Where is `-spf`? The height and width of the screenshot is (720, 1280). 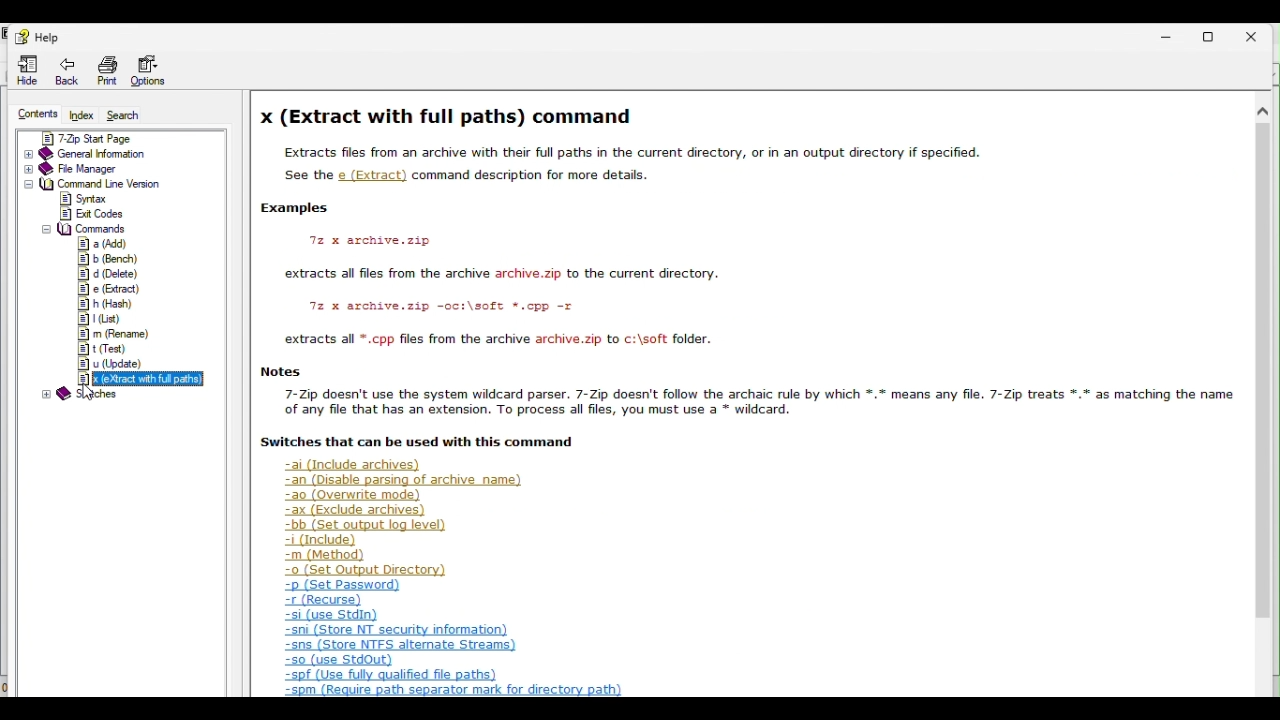
-spf is located at coordinates (390, 674).